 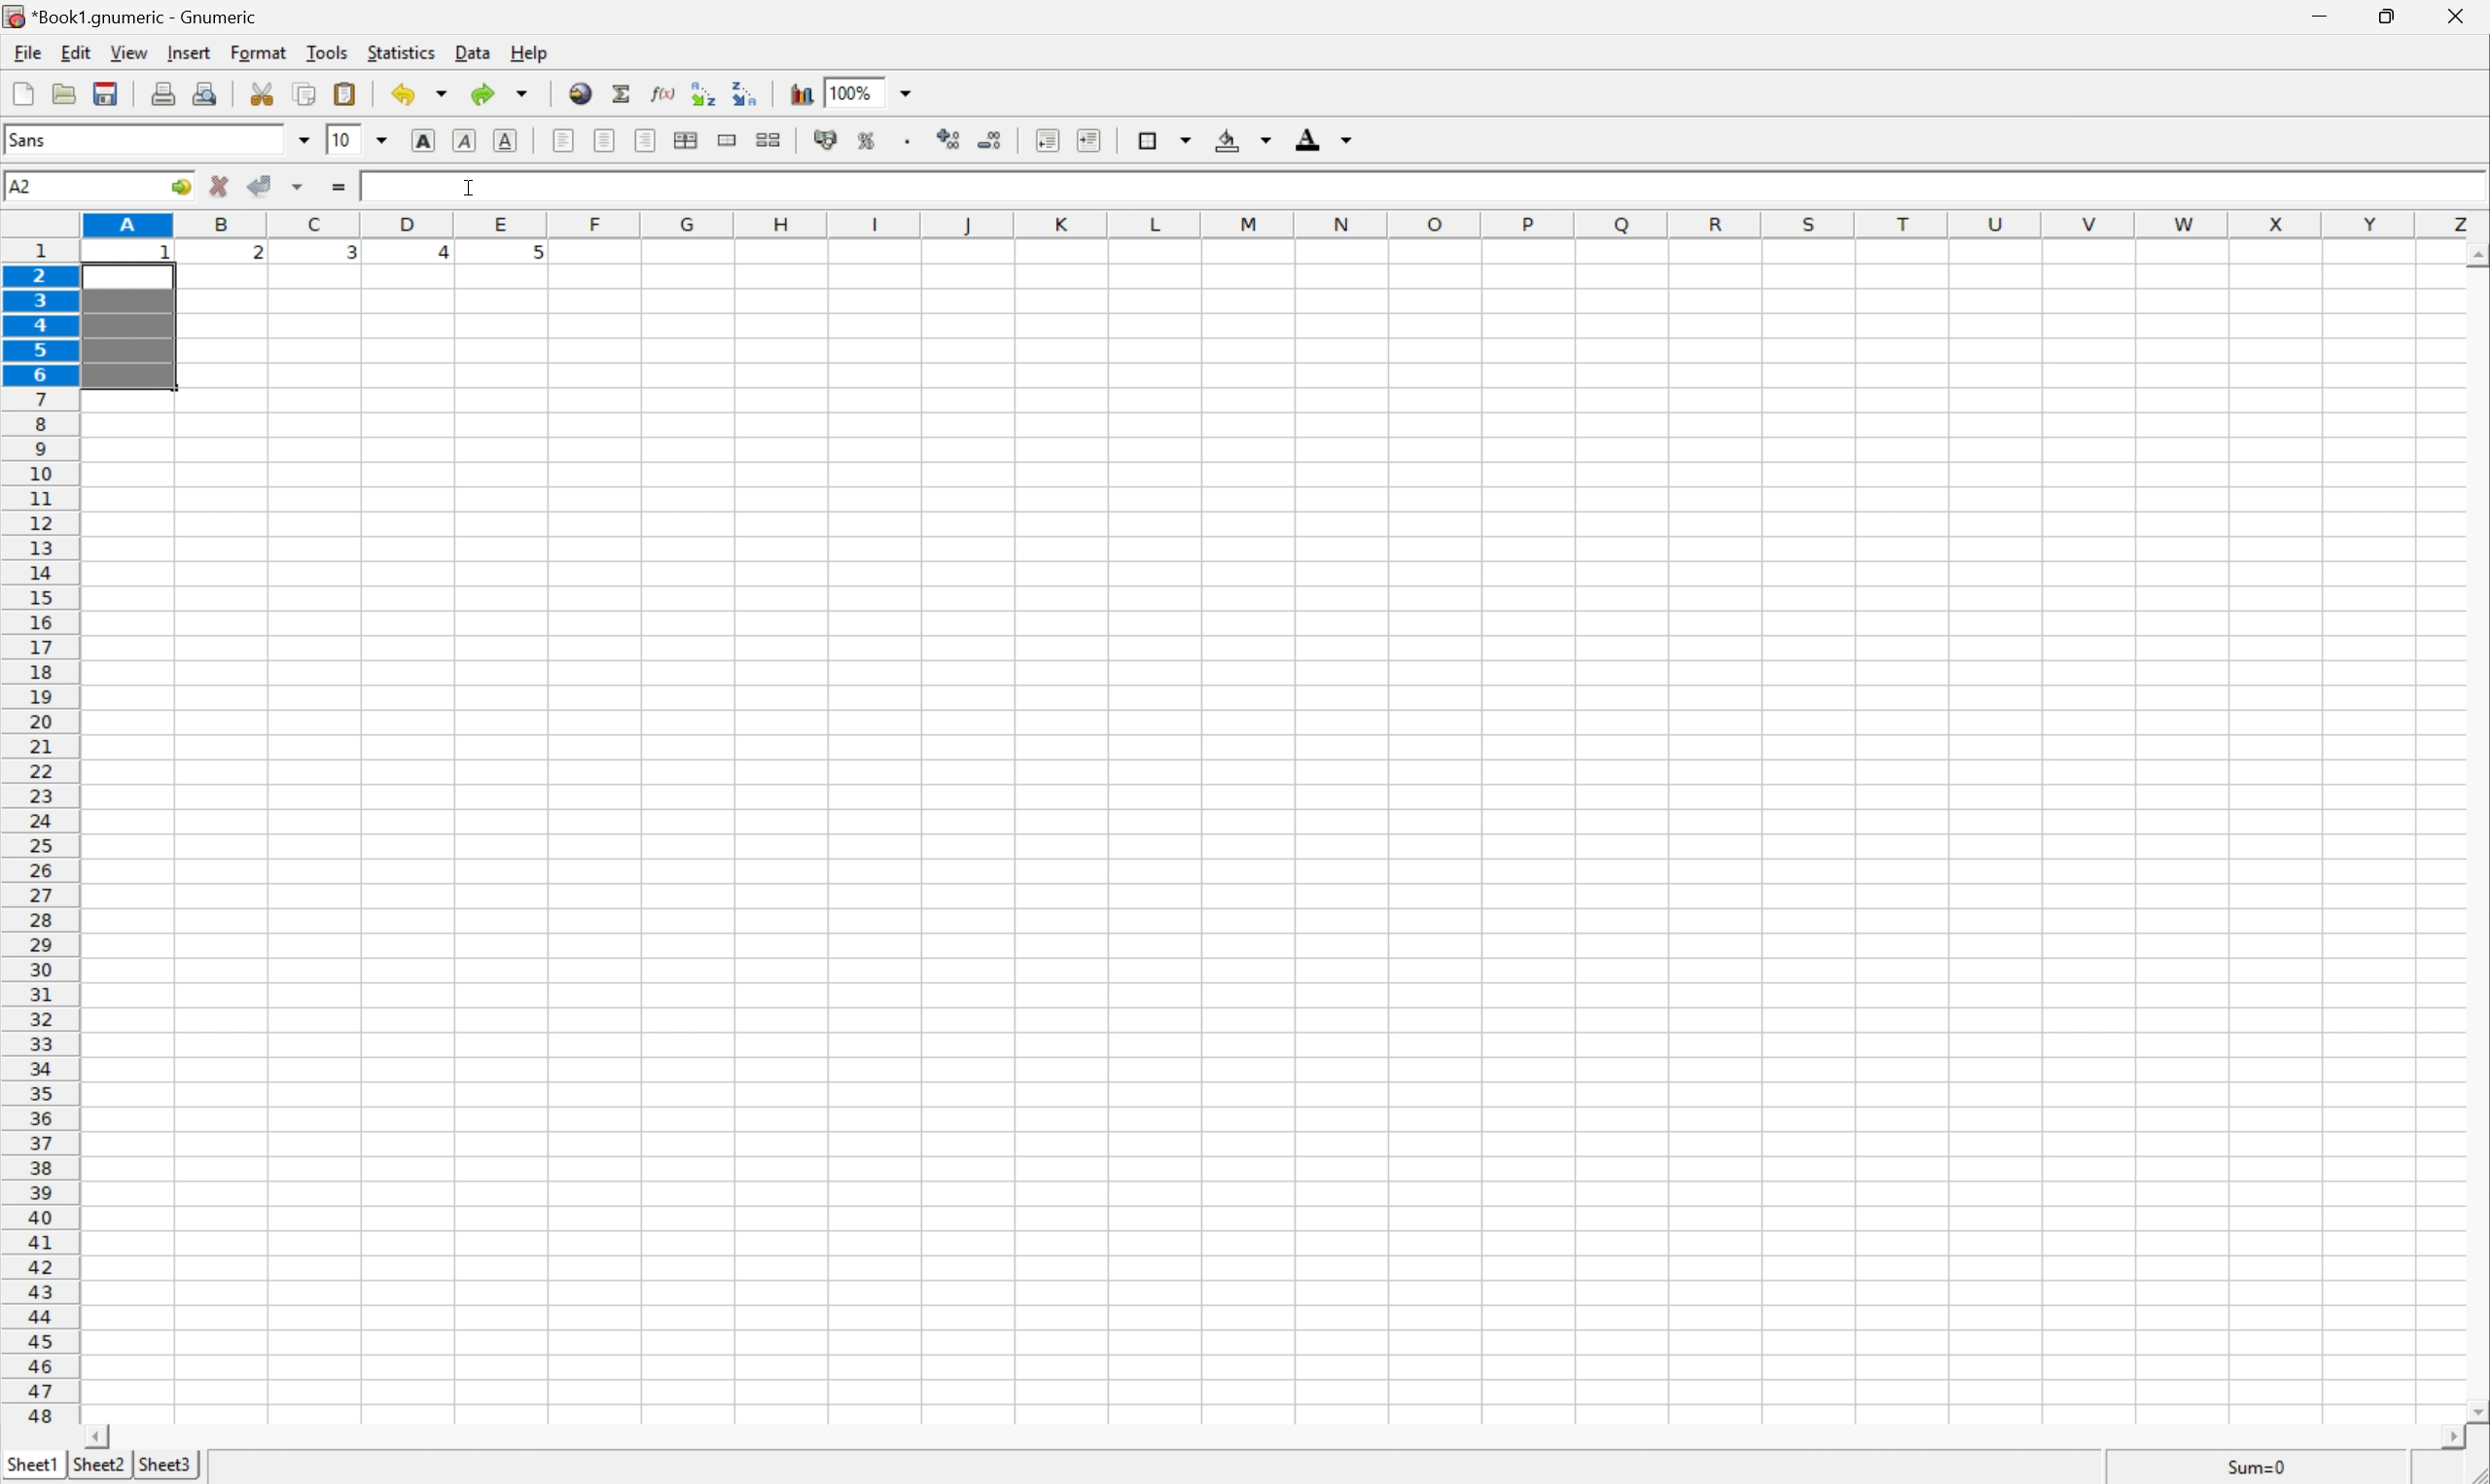 What do you see at coordinates (1048, 142) in the screenshot?
I see `decrease indent` at bounding box center [1048, 142].